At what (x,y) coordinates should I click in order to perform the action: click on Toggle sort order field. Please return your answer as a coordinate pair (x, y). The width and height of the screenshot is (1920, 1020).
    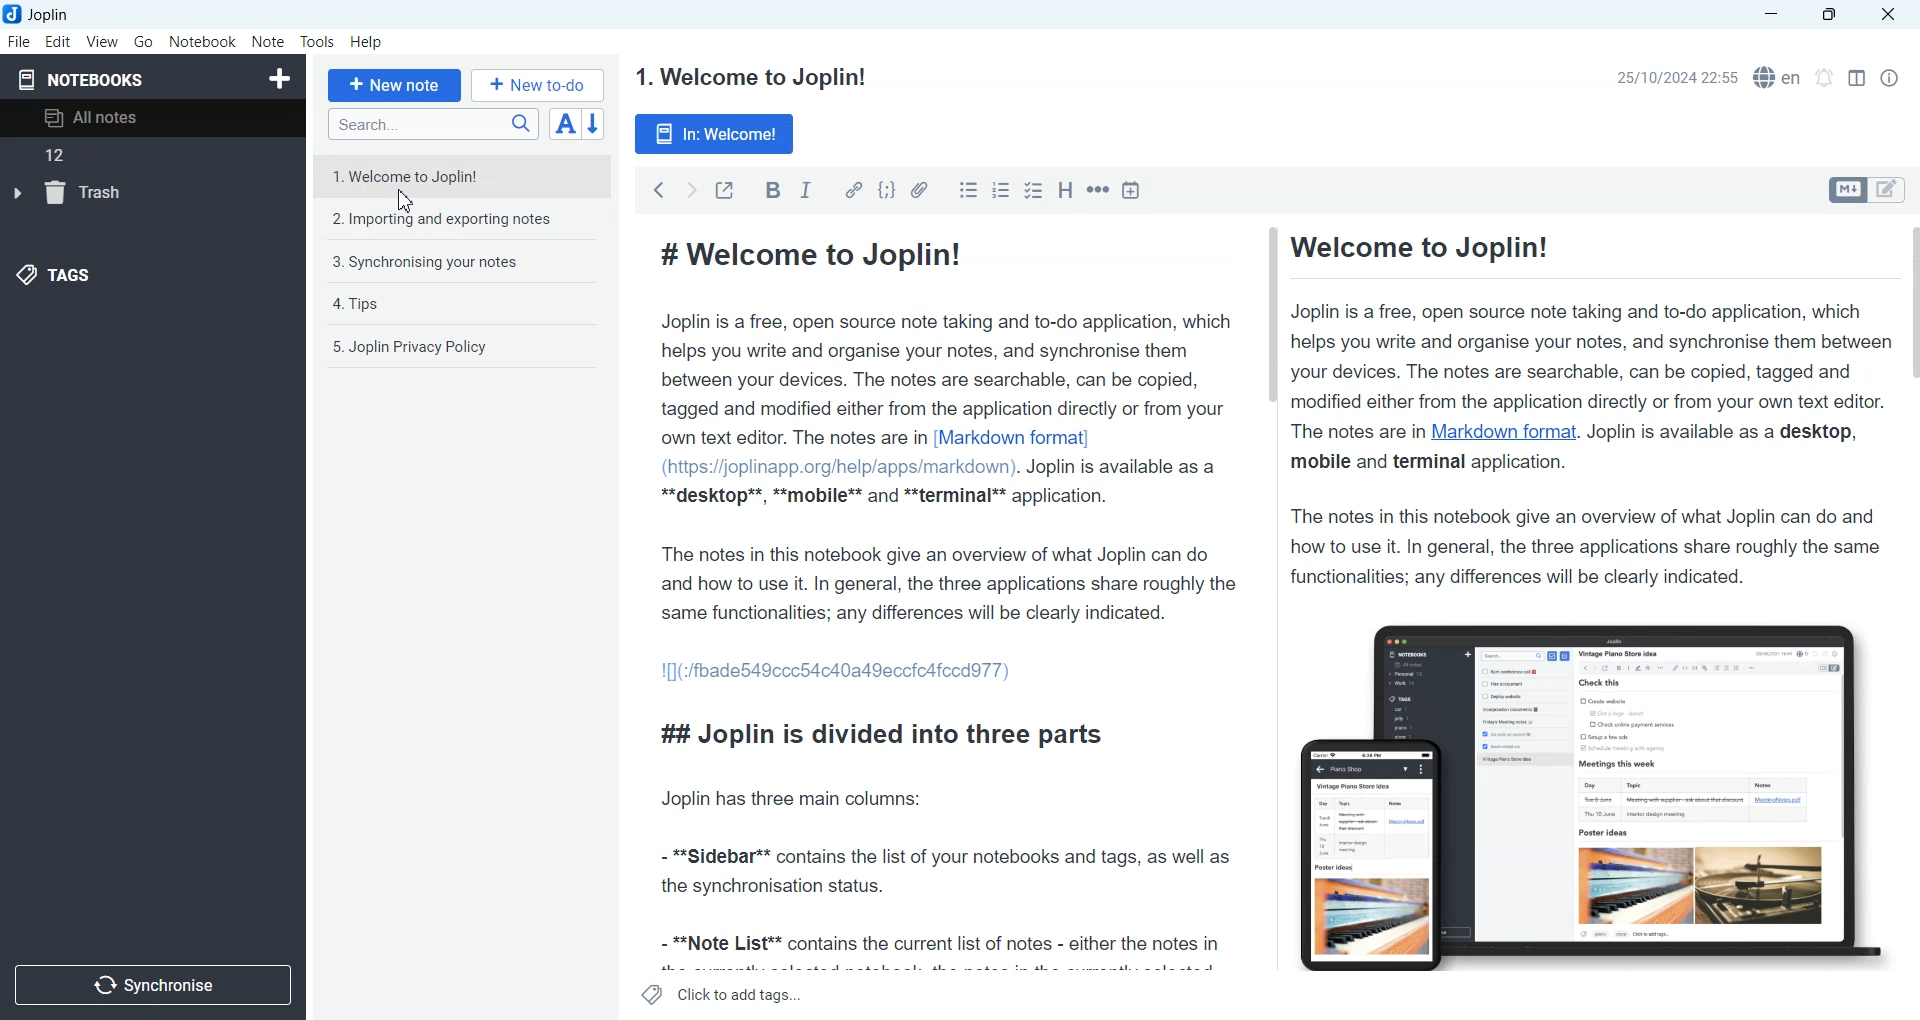
    Looking at the image, I should click on (565, 123).